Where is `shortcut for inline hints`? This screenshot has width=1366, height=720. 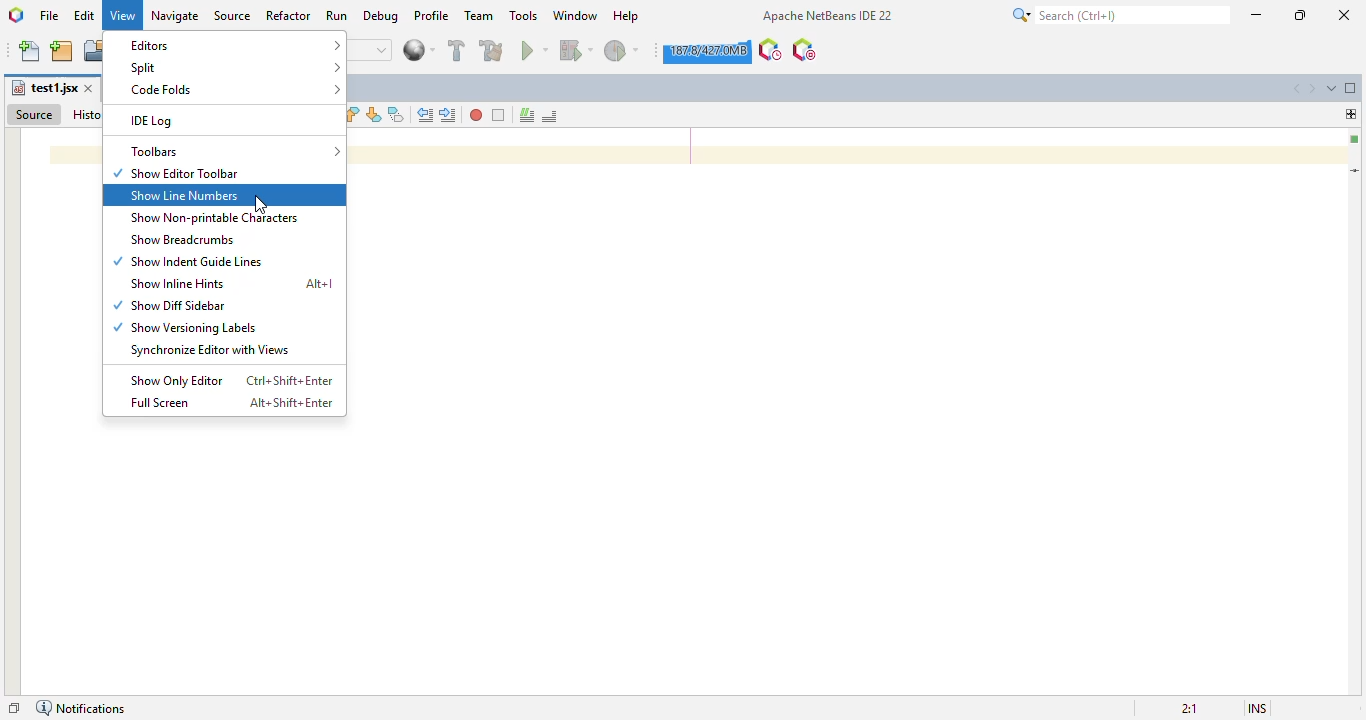
shortcut for inline hints is located at coordinates (319, 284).